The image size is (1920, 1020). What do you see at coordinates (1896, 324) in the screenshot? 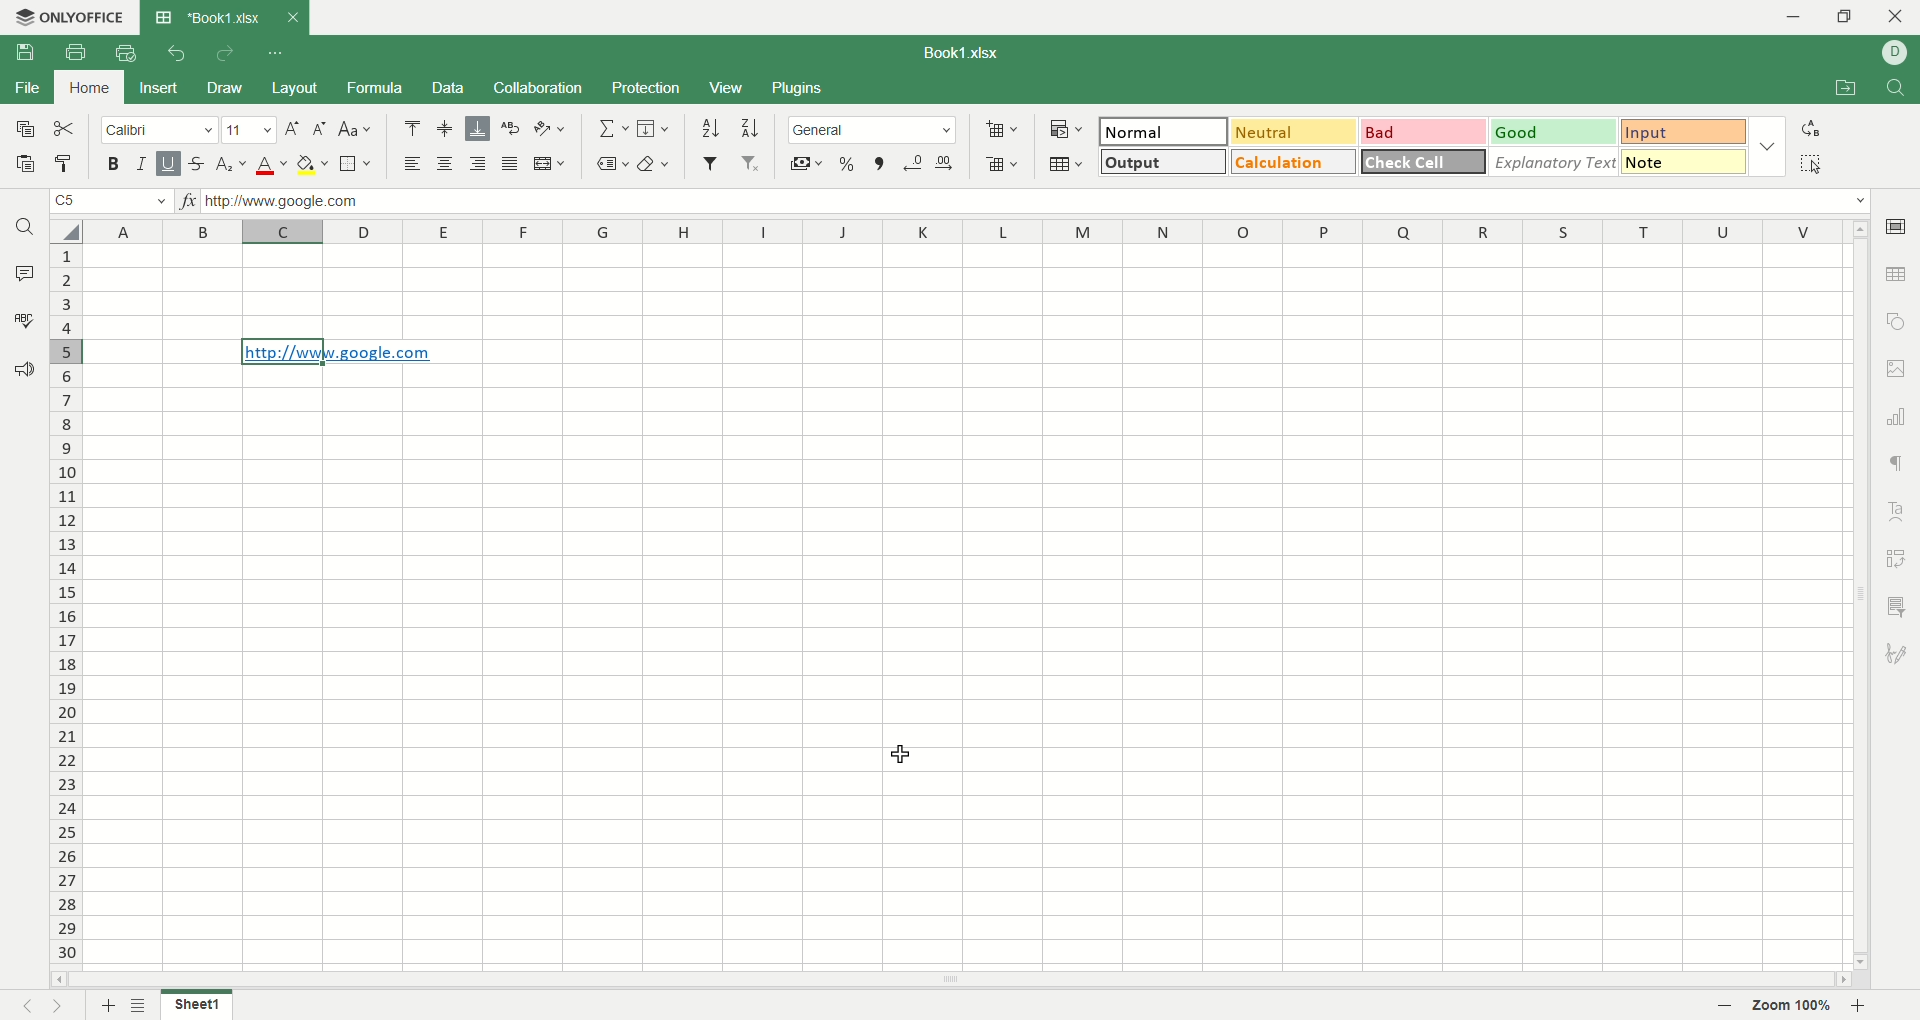
I see `object settings` at bounding box center [1896, 324].